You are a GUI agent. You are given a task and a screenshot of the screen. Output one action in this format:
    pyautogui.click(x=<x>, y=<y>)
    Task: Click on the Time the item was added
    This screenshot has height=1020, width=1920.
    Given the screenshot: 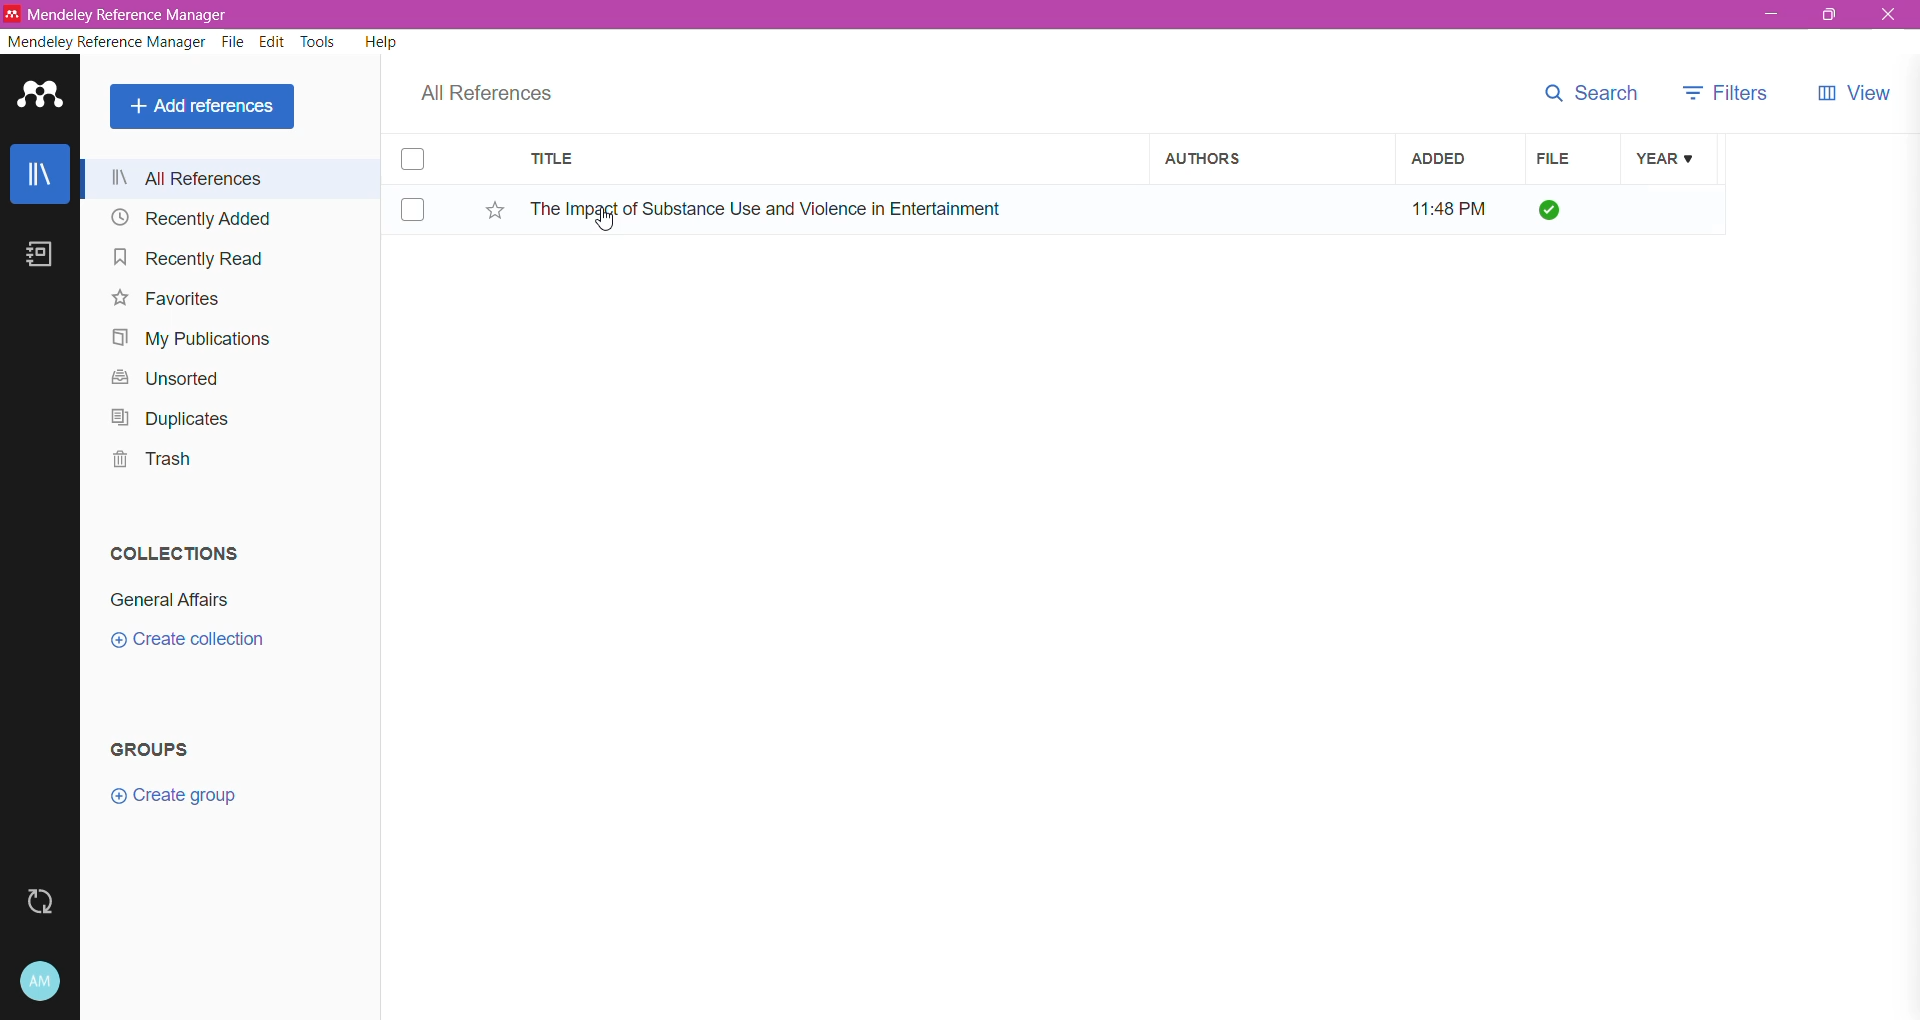 What is the action you would take?
    pyautogui.click(x=1459, y=210)
    